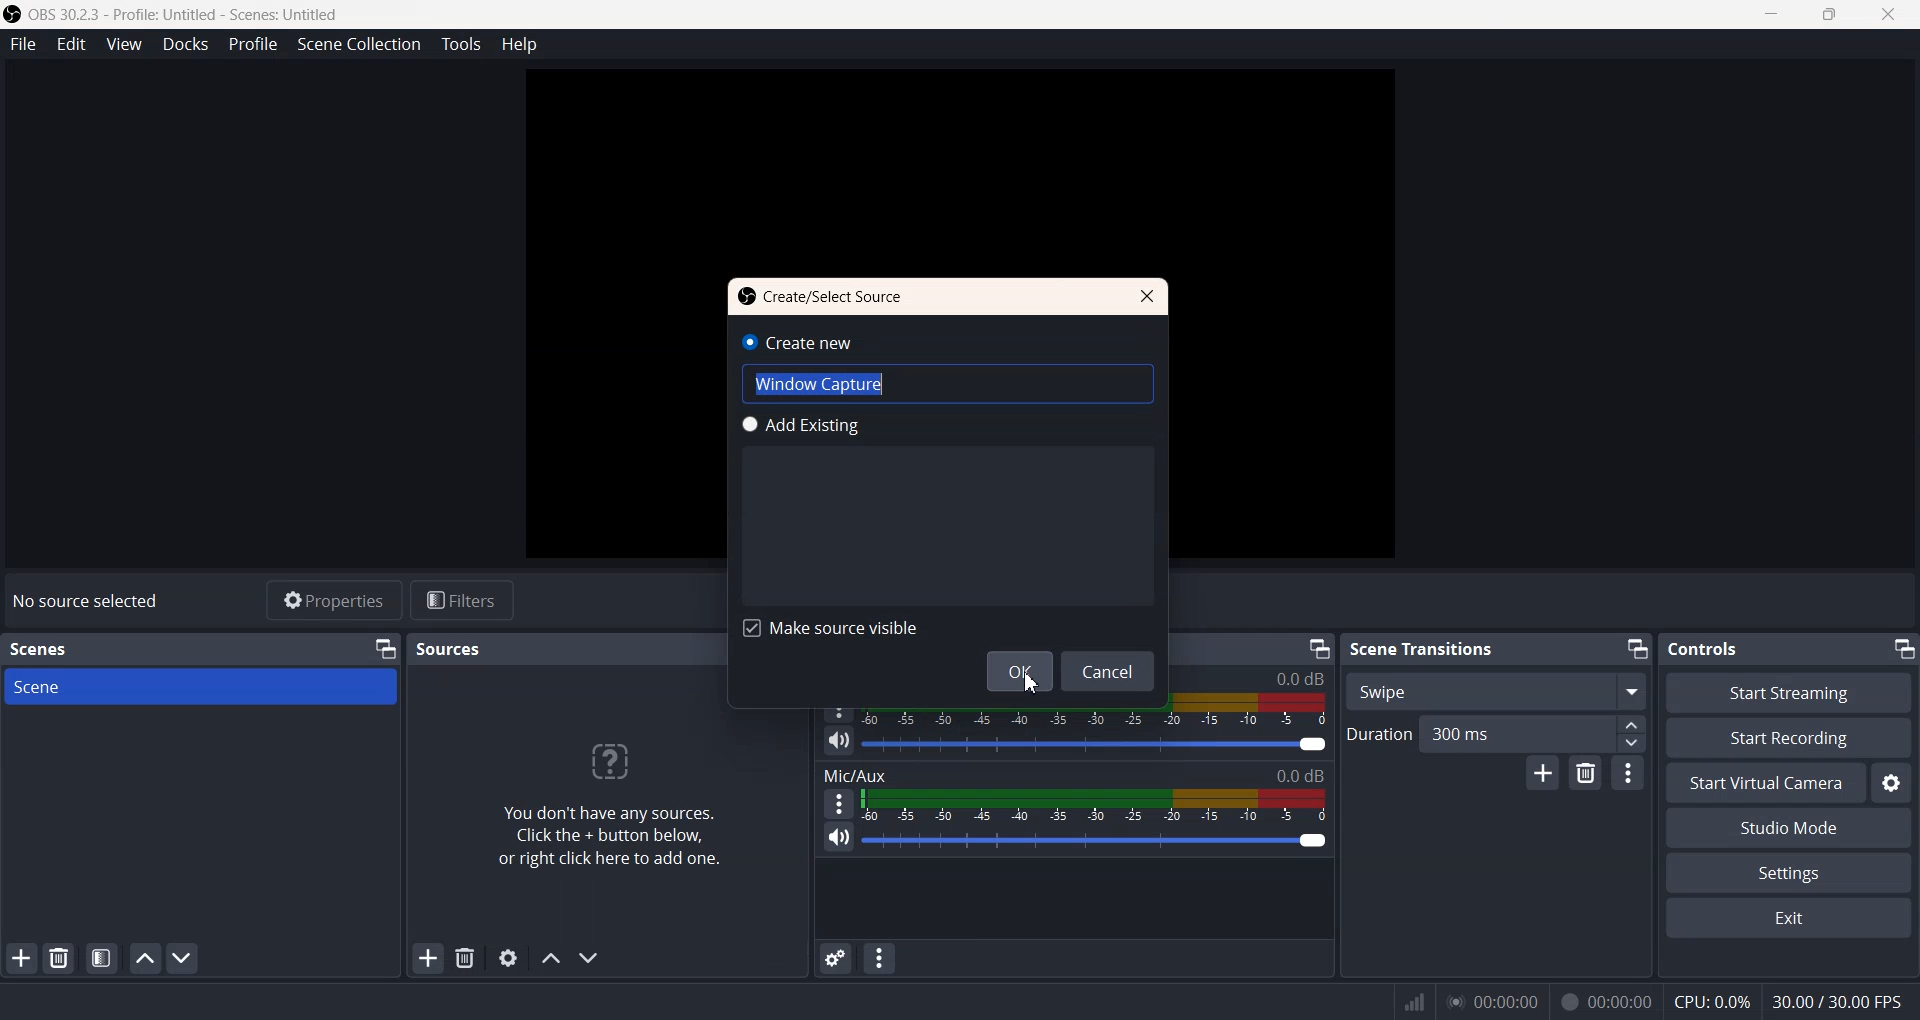  What do you see at coordinates (73, 44) in the screenshot?
I see `Edit` at bounding box center [73, 44].